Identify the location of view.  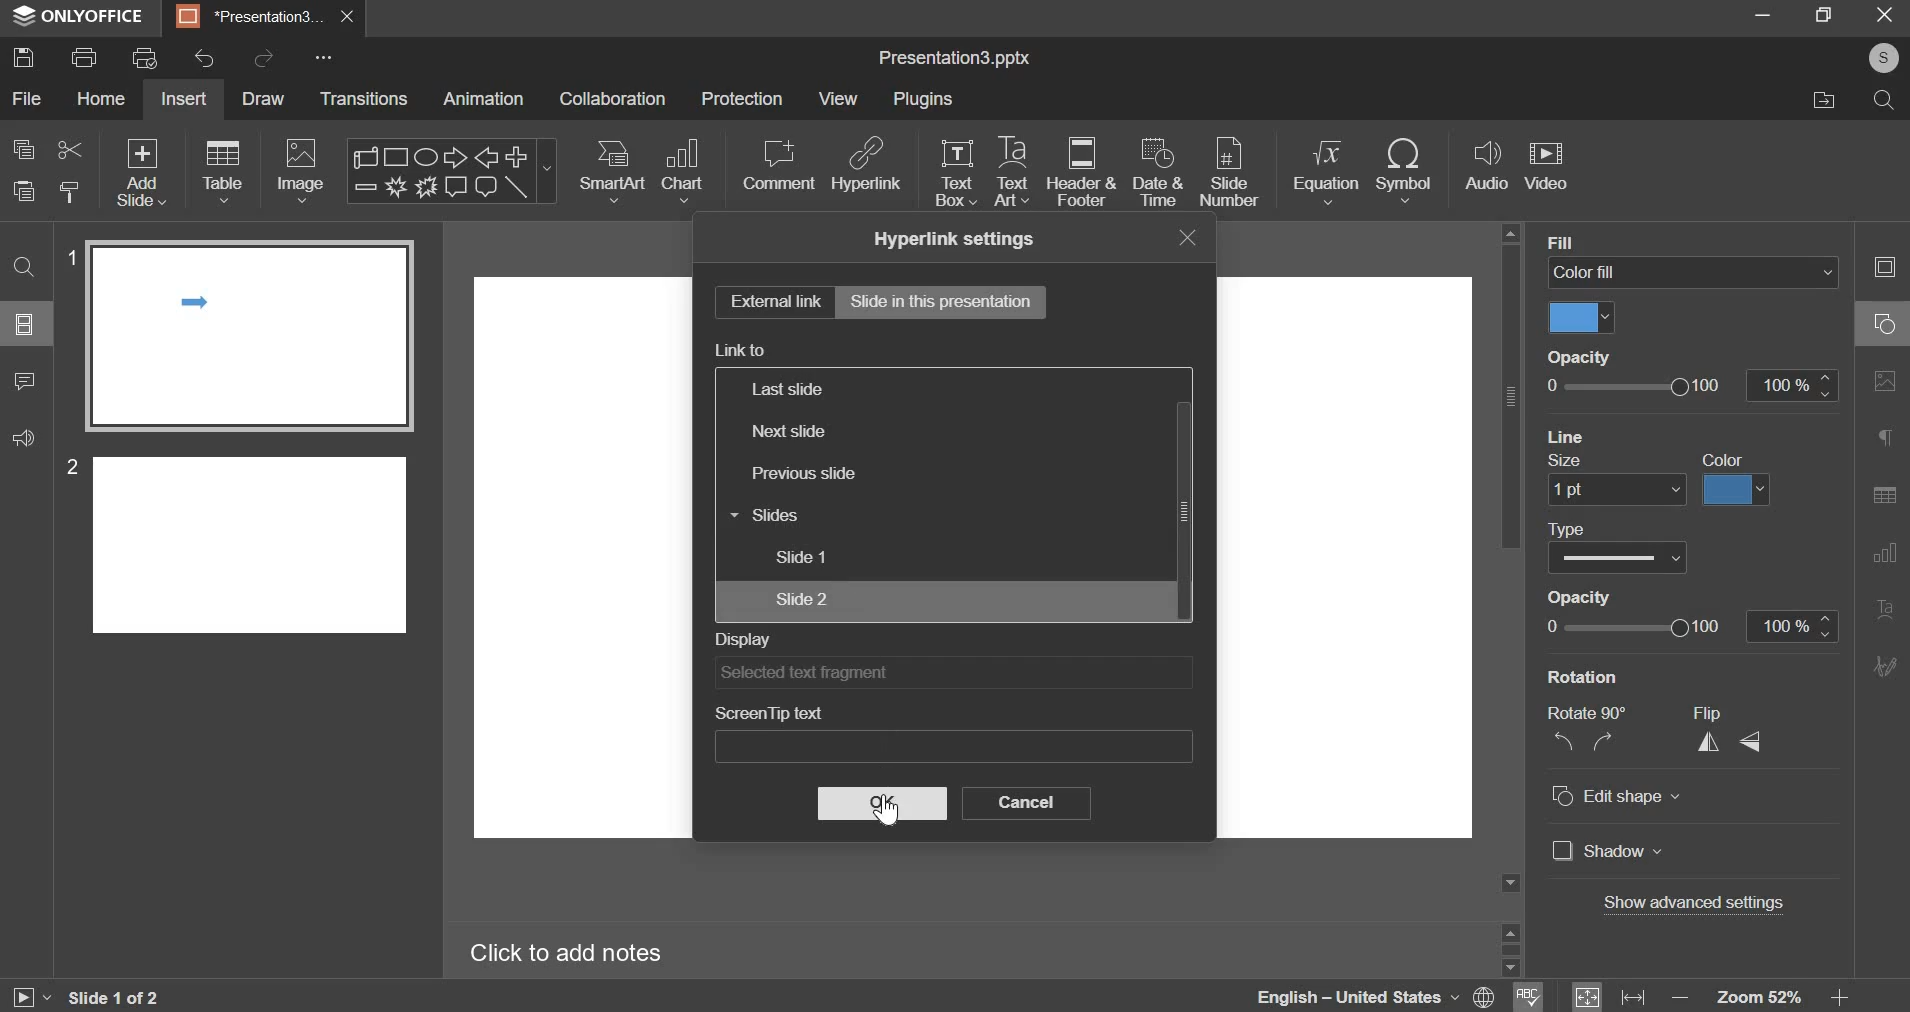
(837, 100).